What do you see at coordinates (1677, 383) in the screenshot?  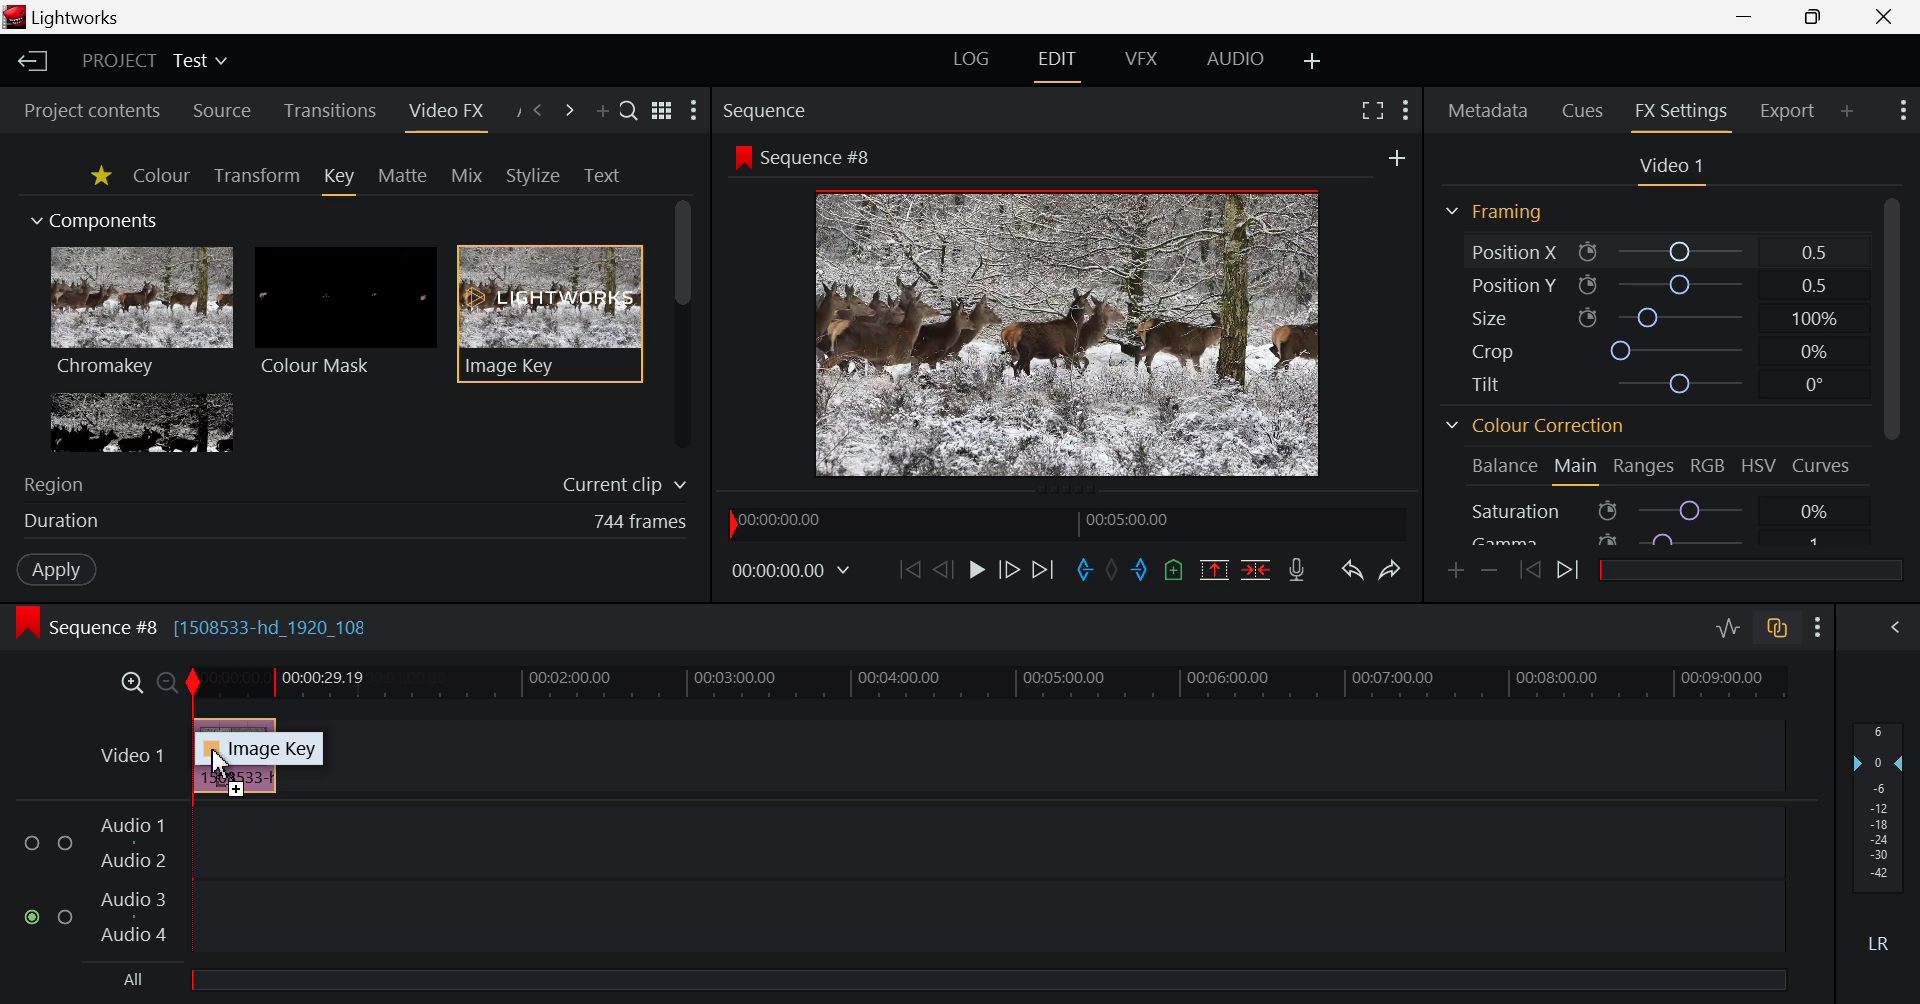 I see `tilt` at bounding box center [1677, 383].